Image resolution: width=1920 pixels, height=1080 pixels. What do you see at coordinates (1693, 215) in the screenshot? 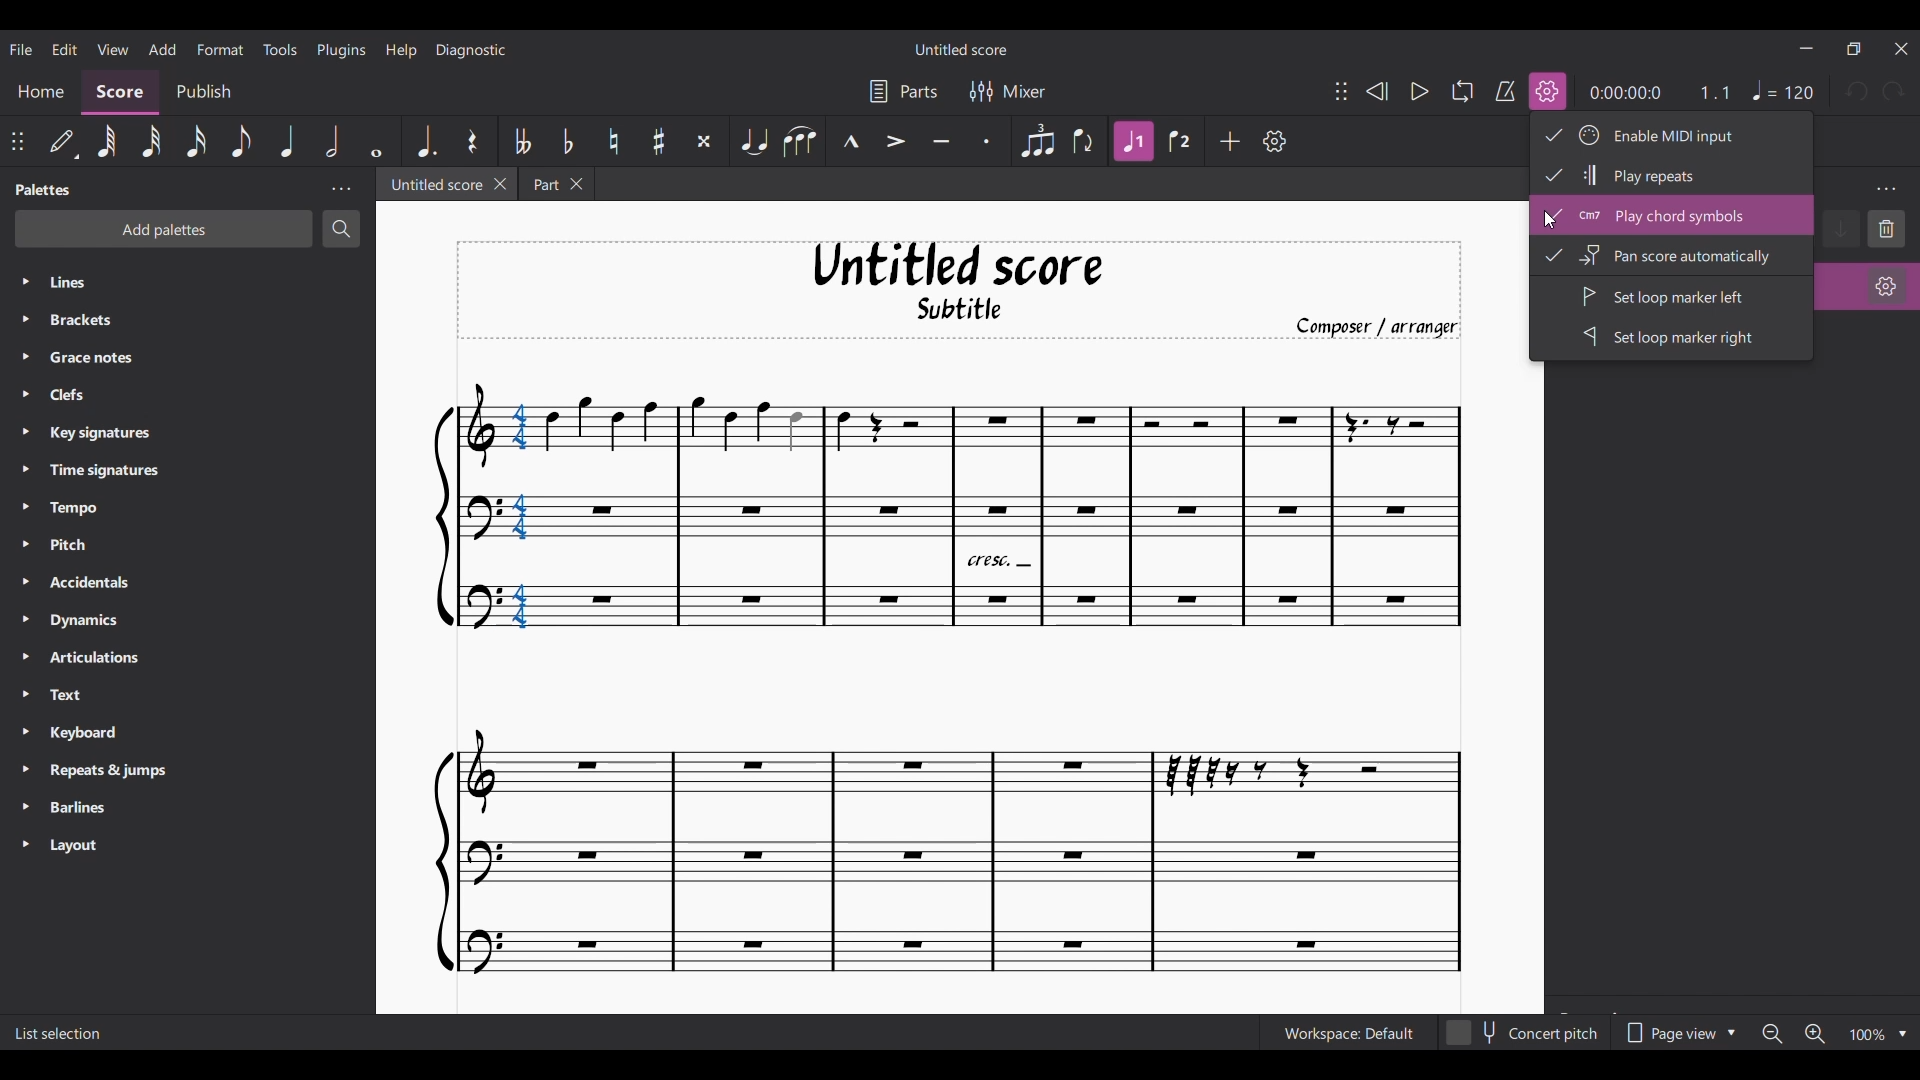
I see `Play chord symbols, highlighted` at bounding box center [1693, 215].